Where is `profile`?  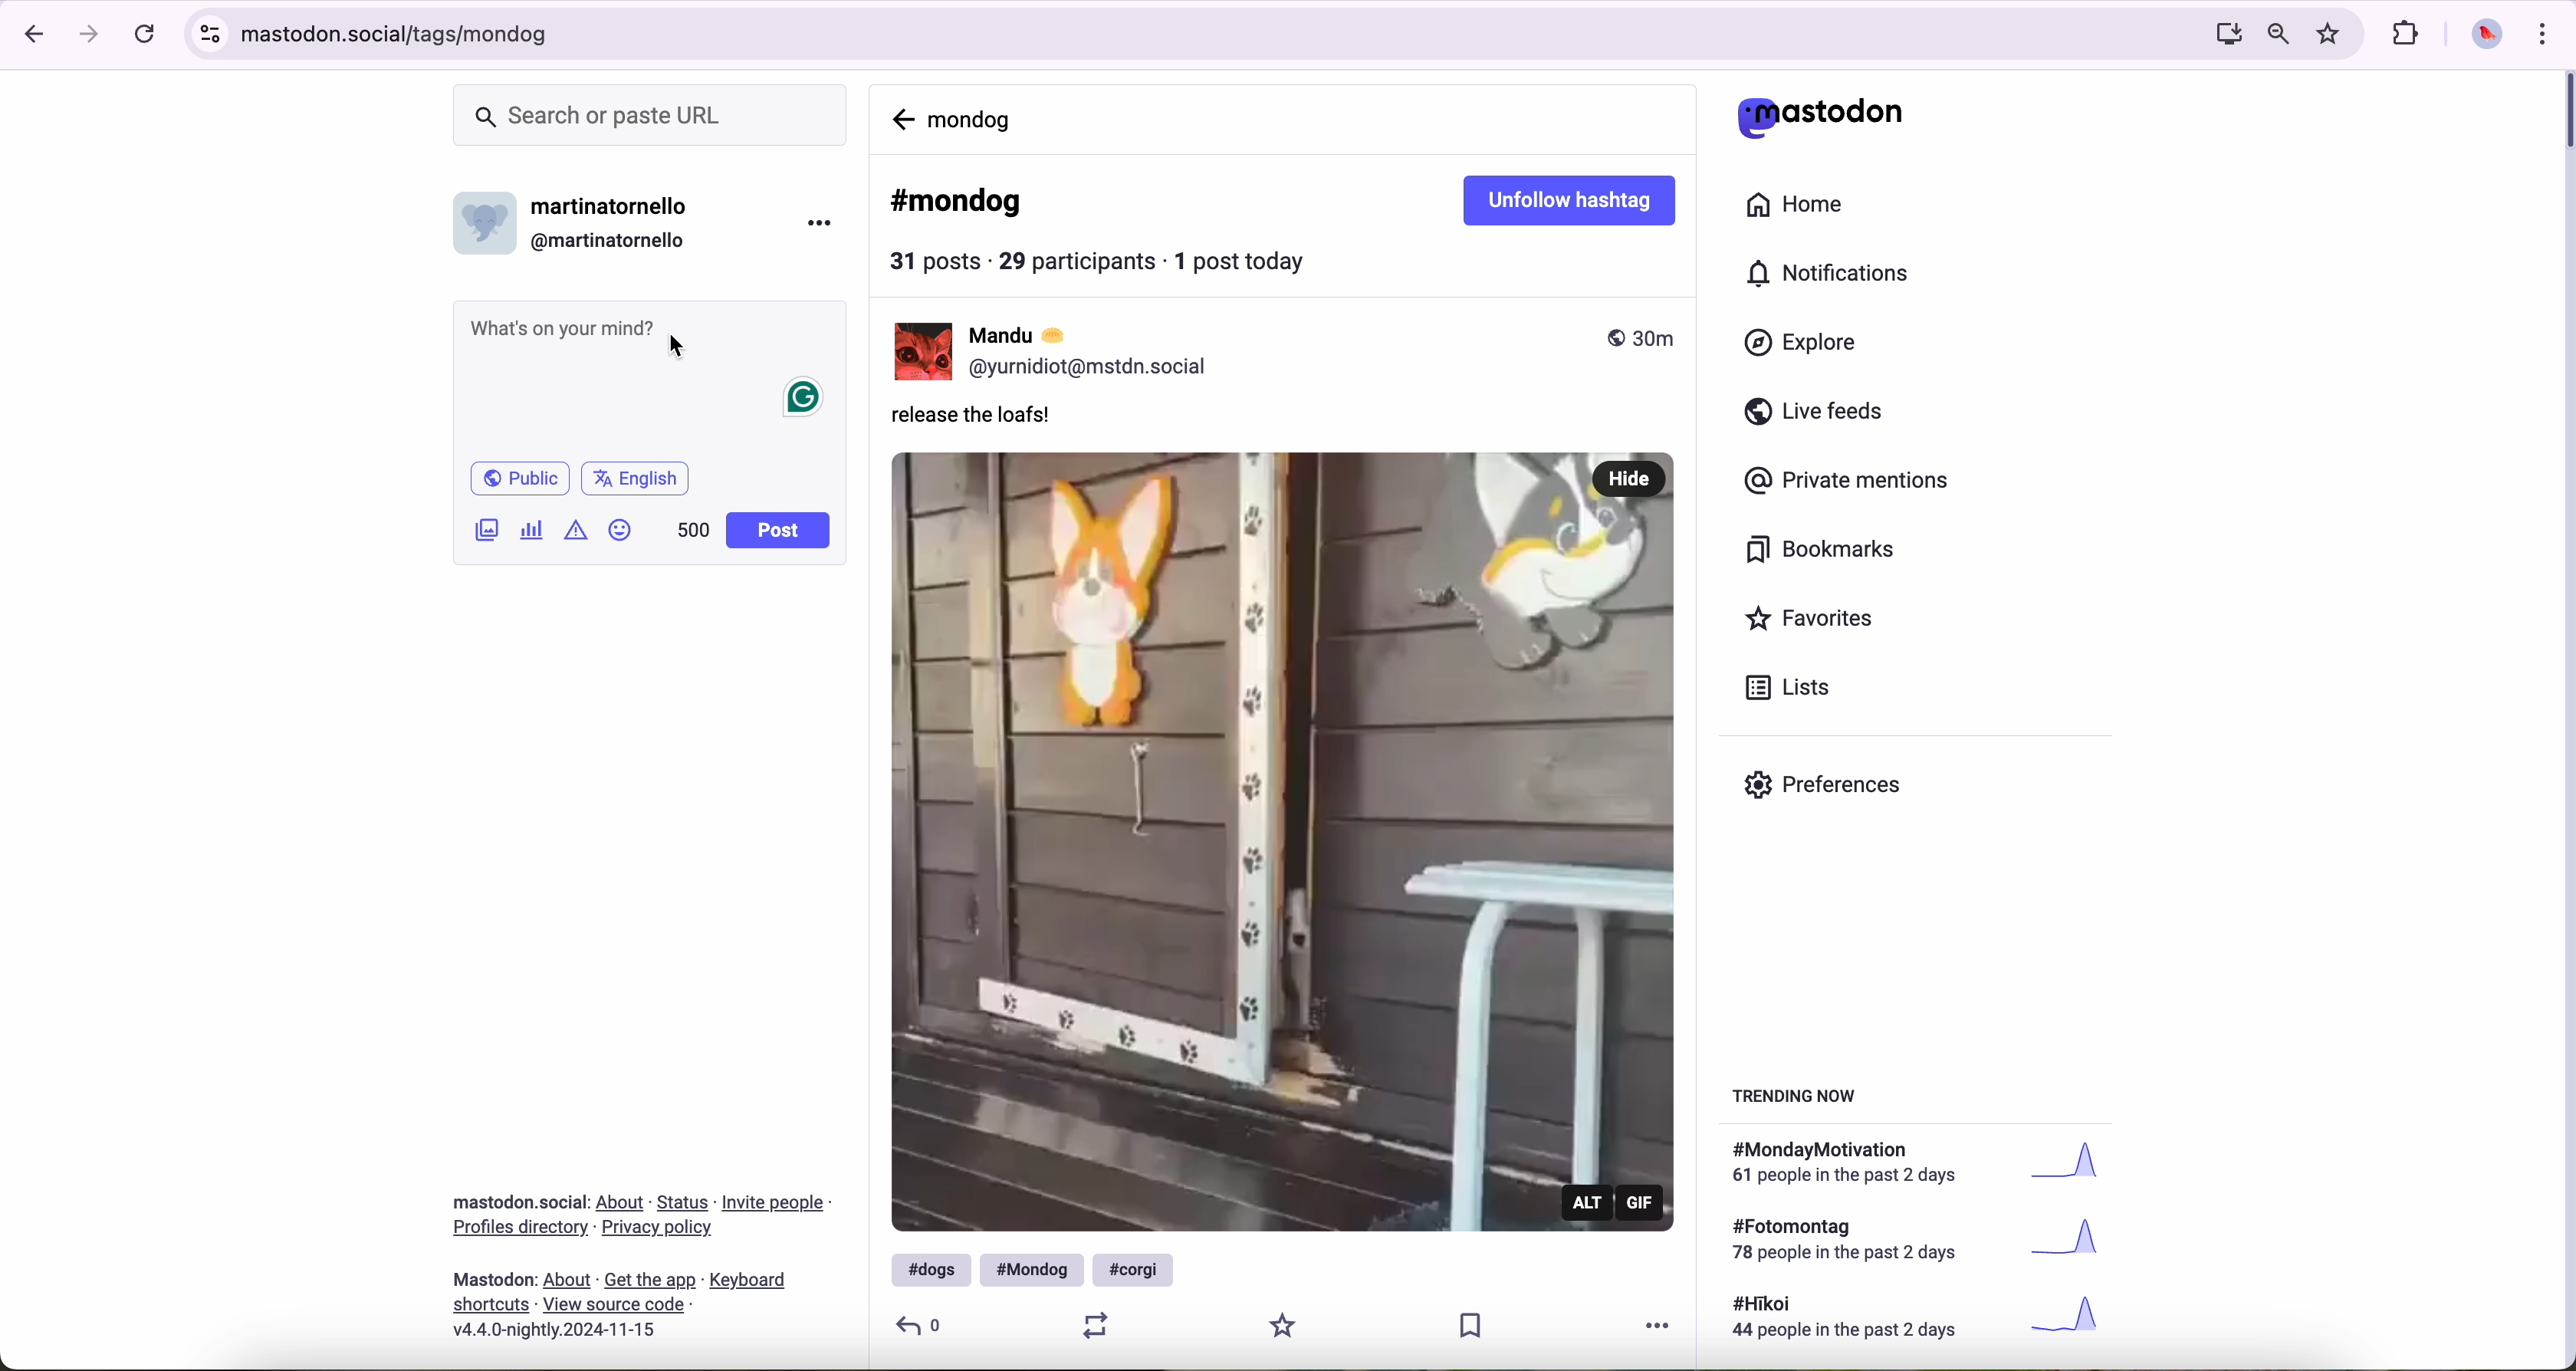 profile is located at coordinates (486, 230).